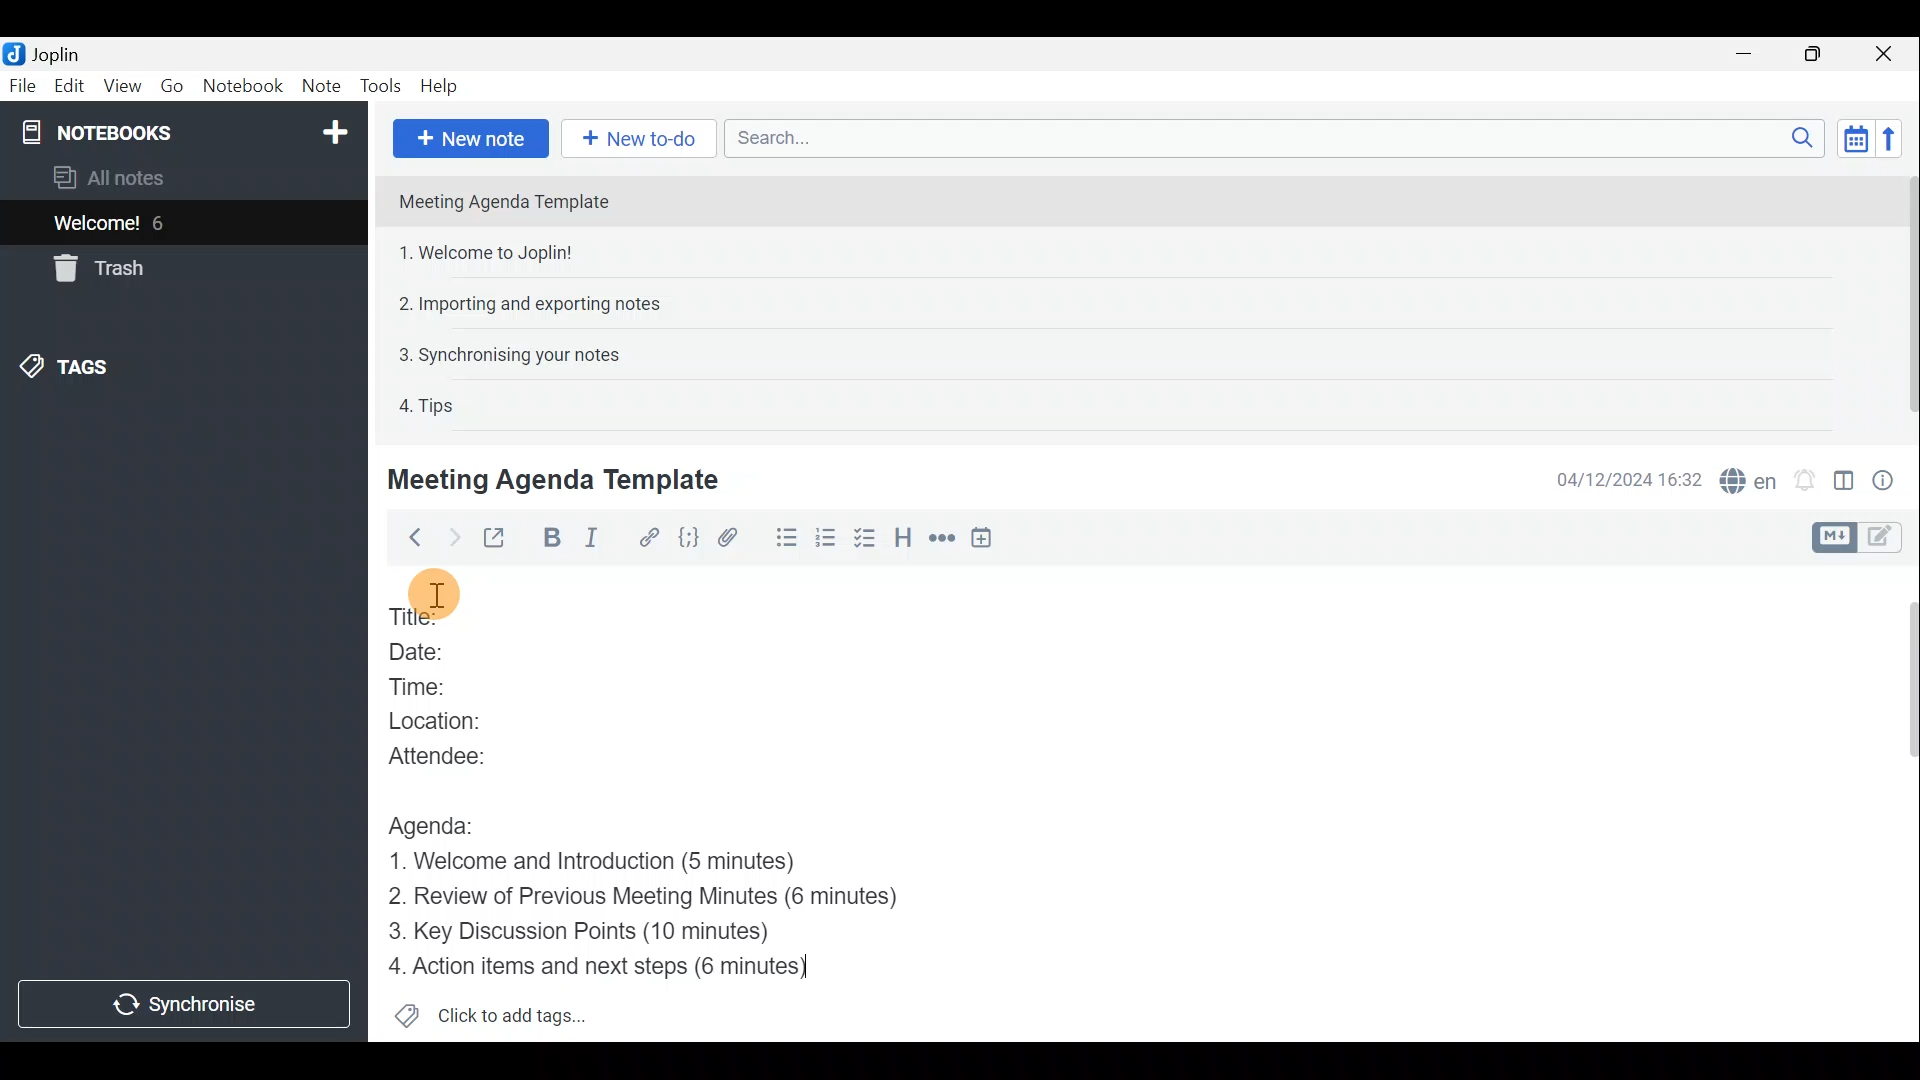 The width and height of the screenshot is (1920, 1080). Describe the element at coordinates (691, 539) in the screenshot. I see `Code` at that location.